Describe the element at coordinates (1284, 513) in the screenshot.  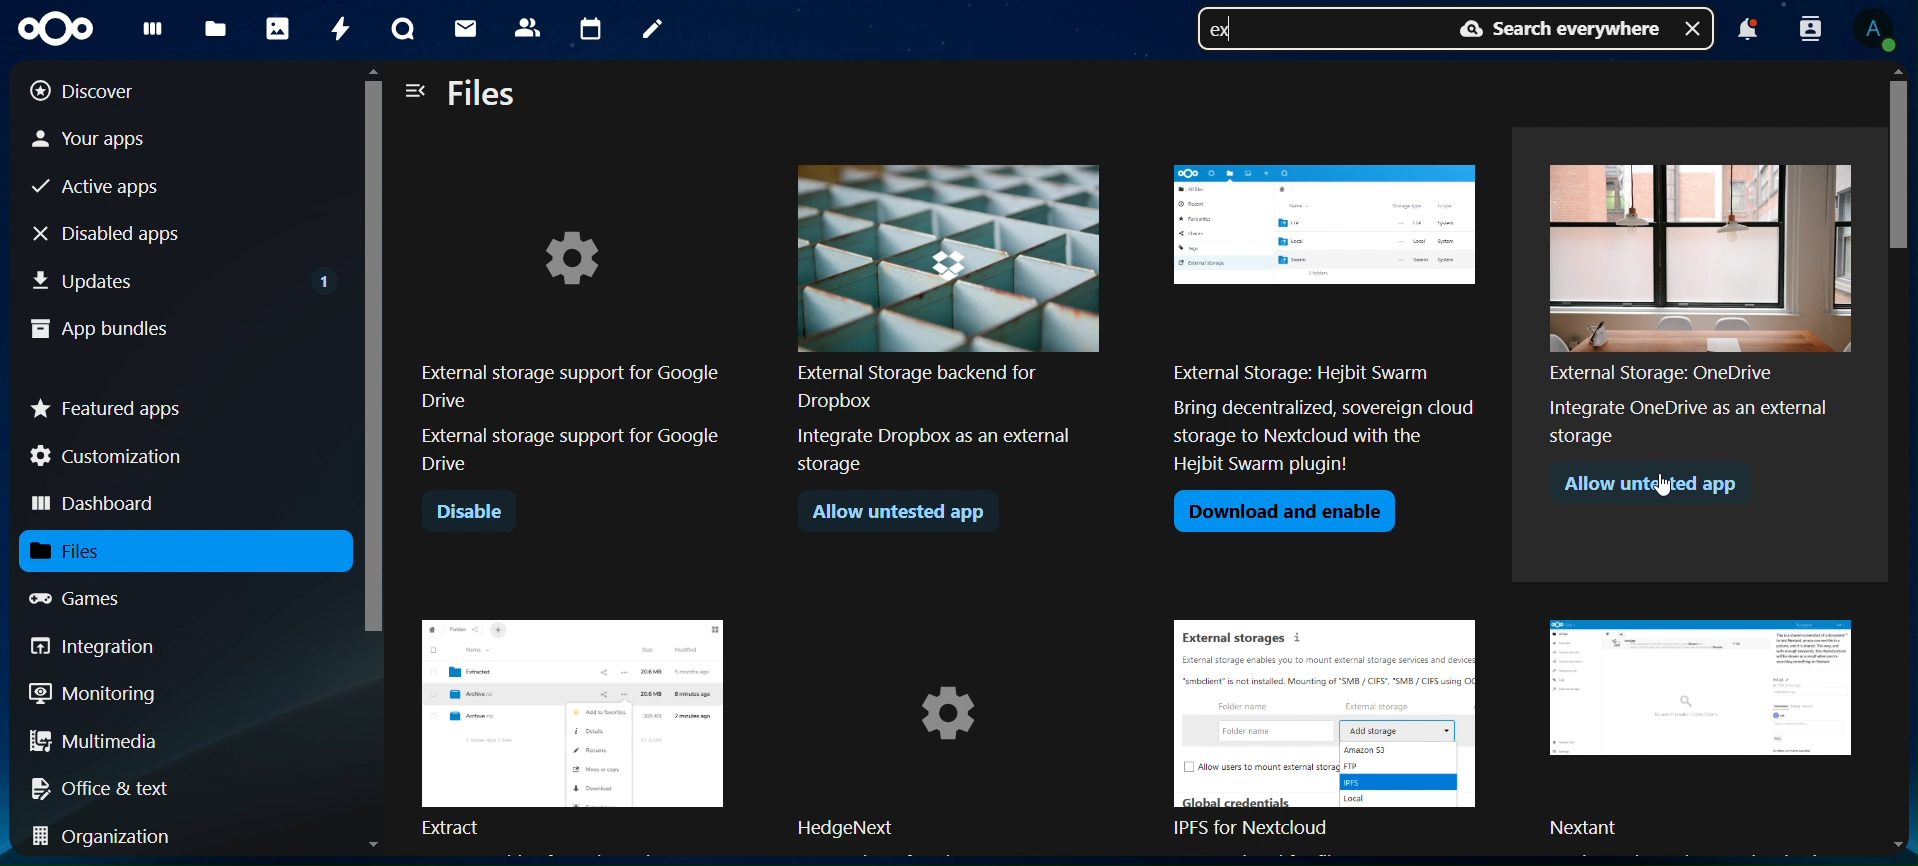
I see `download and enable` at that location.